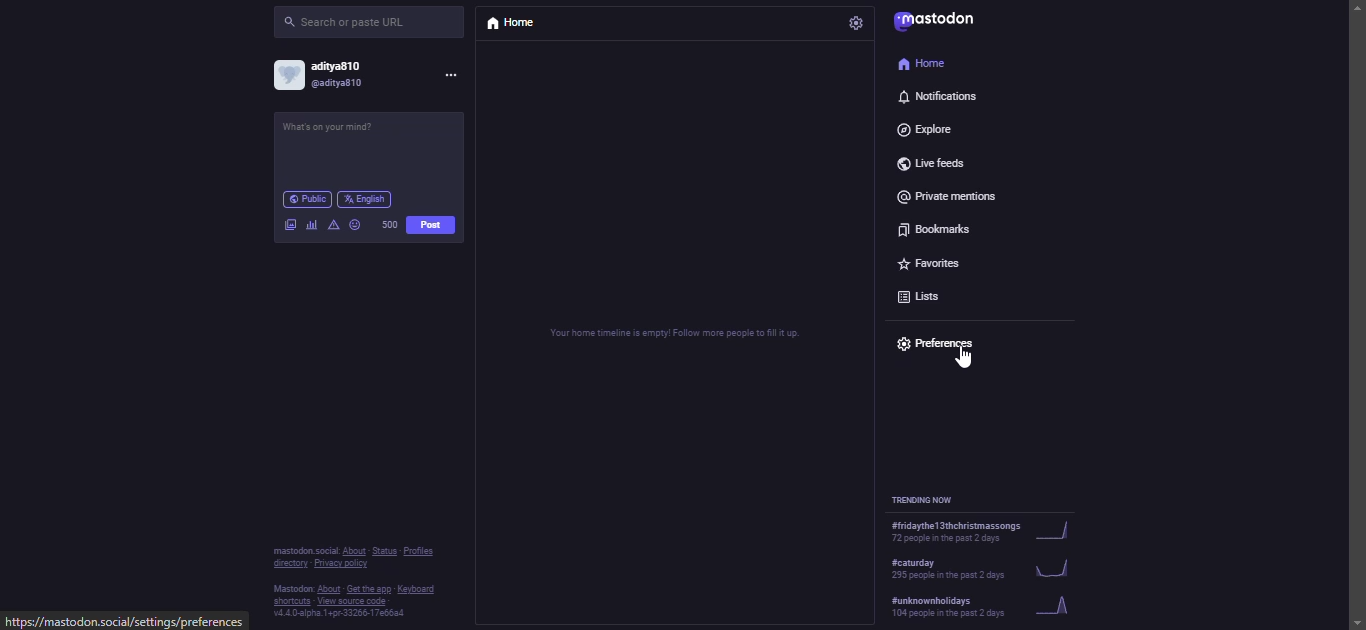  I want to click on public, so click(305, 199).